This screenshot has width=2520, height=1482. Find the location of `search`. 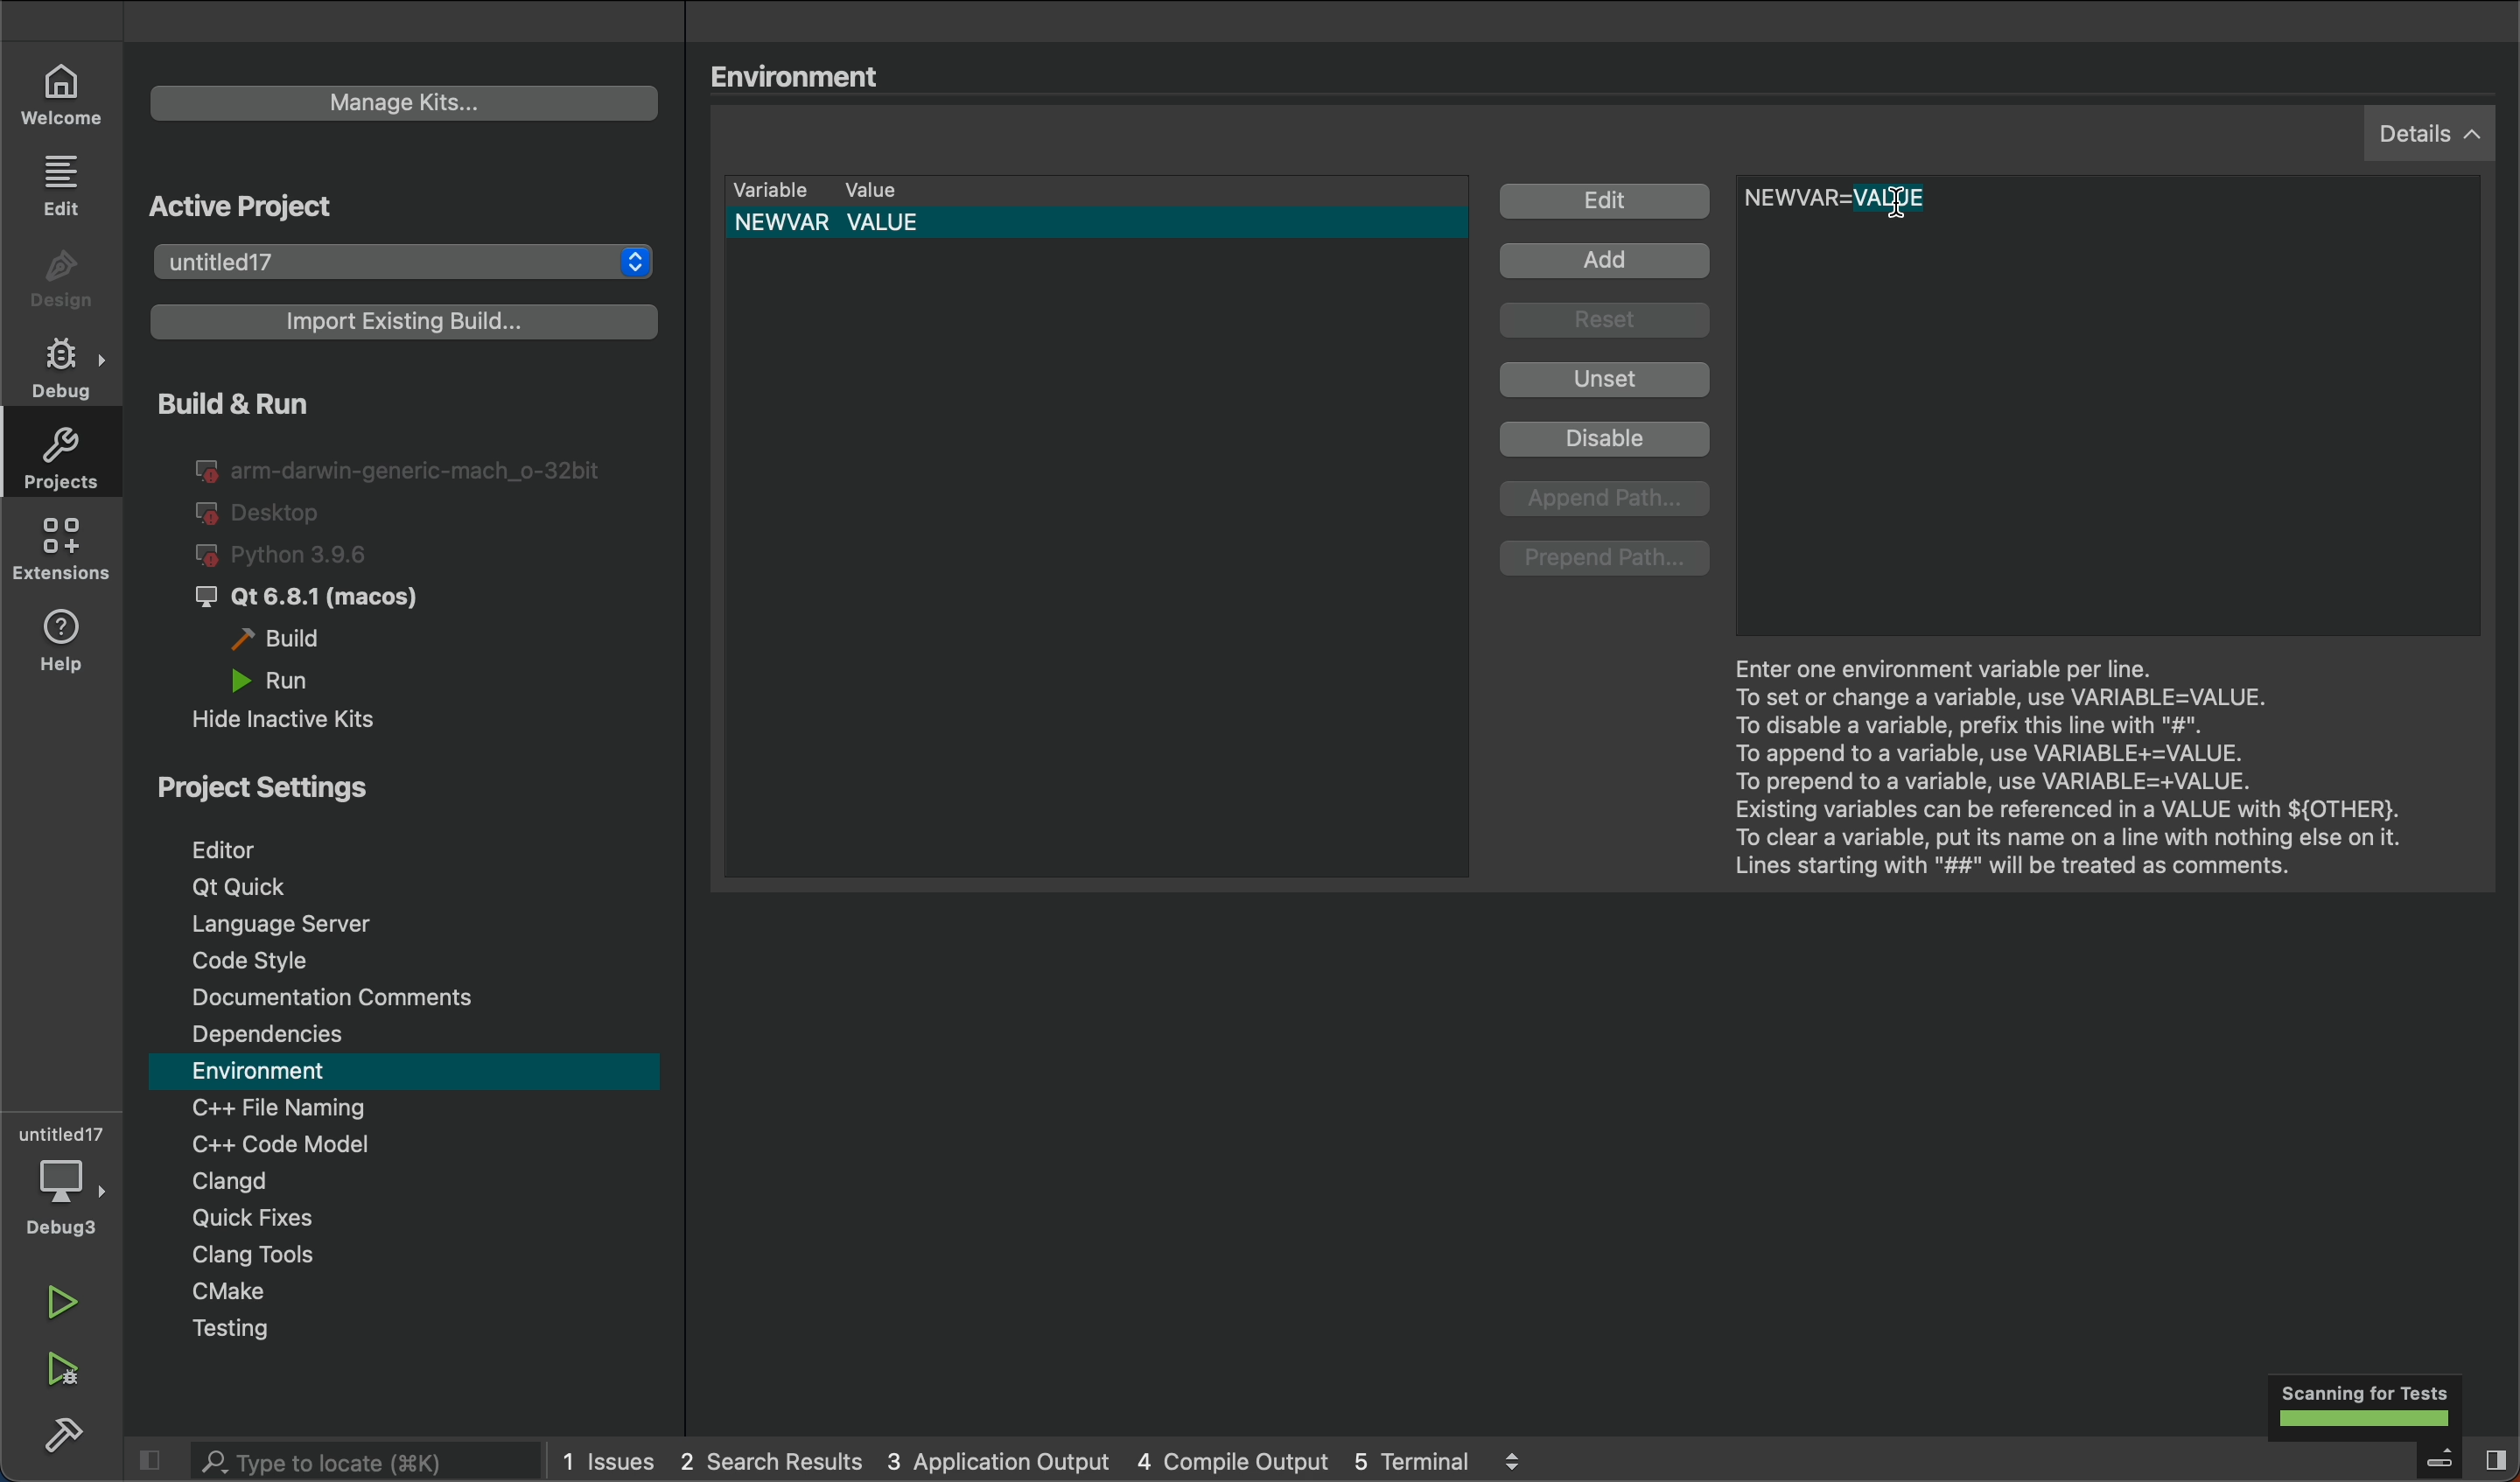

search is located at coordinates (325, 1460).